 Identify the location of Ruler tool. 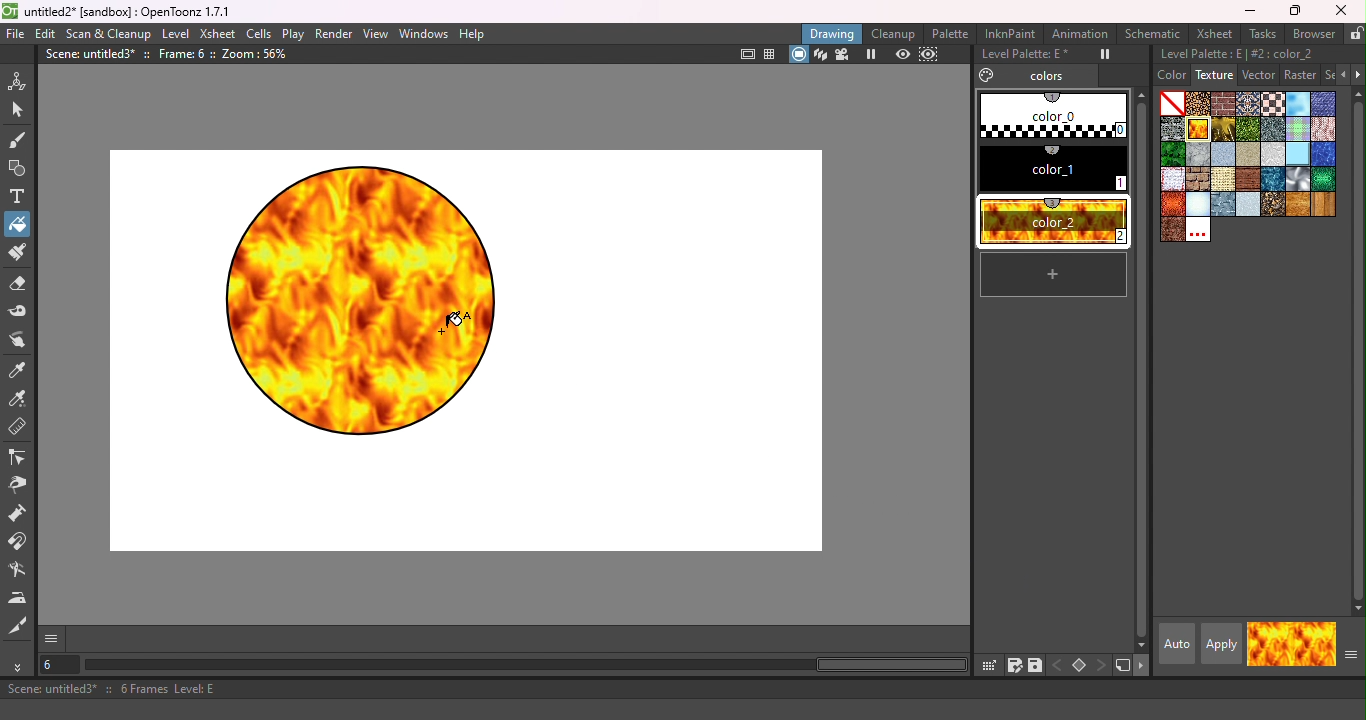
(19, 428).